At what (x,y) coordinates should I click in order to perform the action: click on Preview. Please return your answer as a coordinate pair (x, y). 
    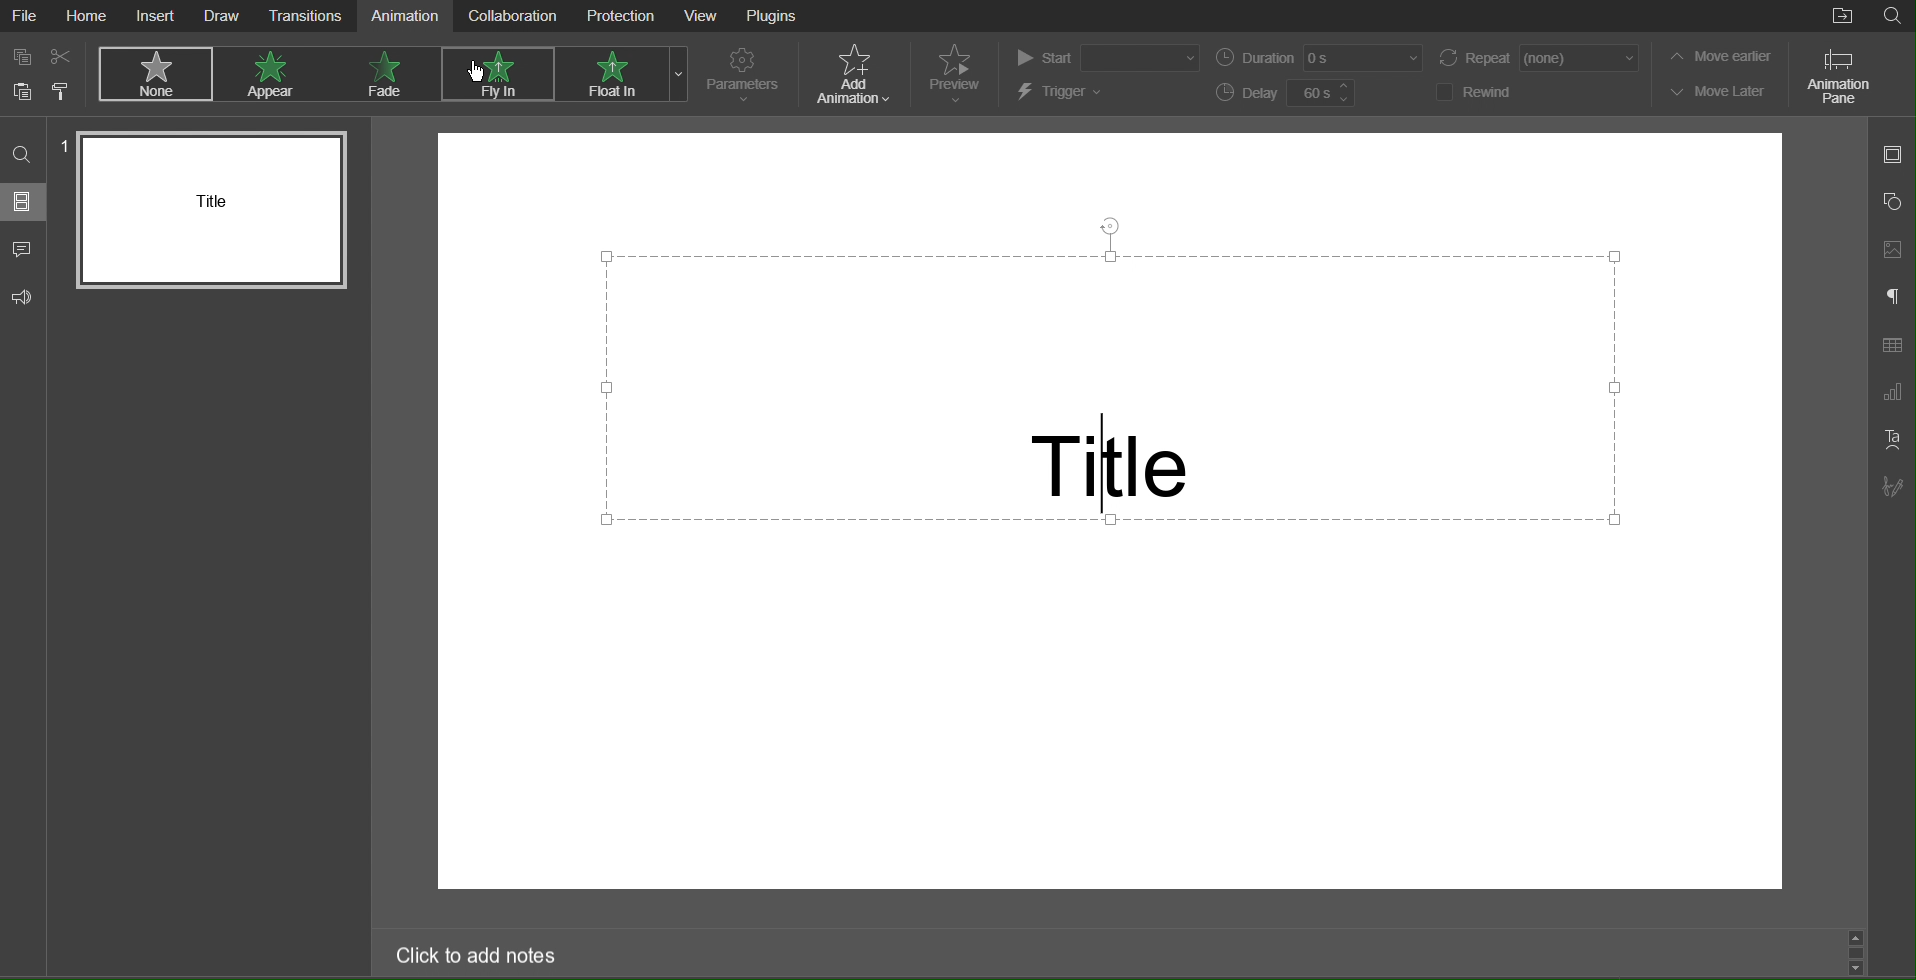
    Looking at the image, I should click on (955, 73).